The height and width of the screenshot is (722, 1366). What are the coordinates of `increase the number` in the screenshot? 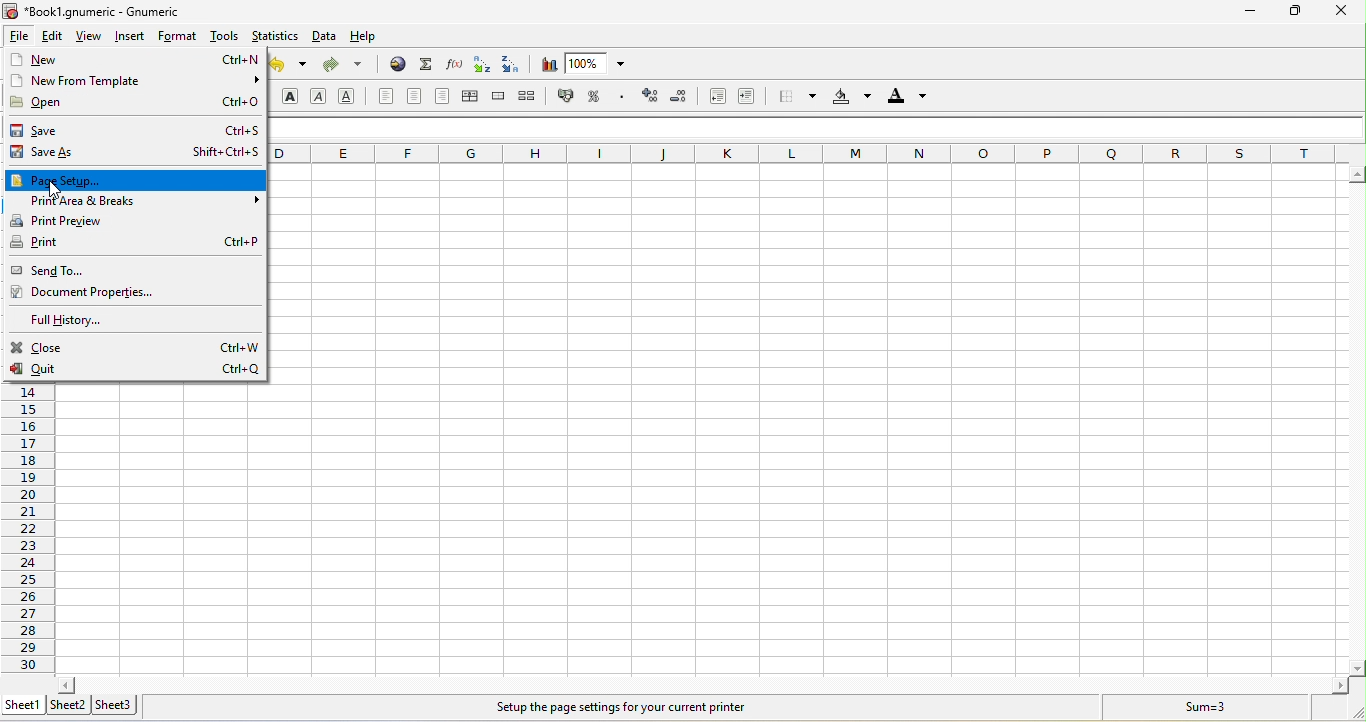 It's located at (652, 98).